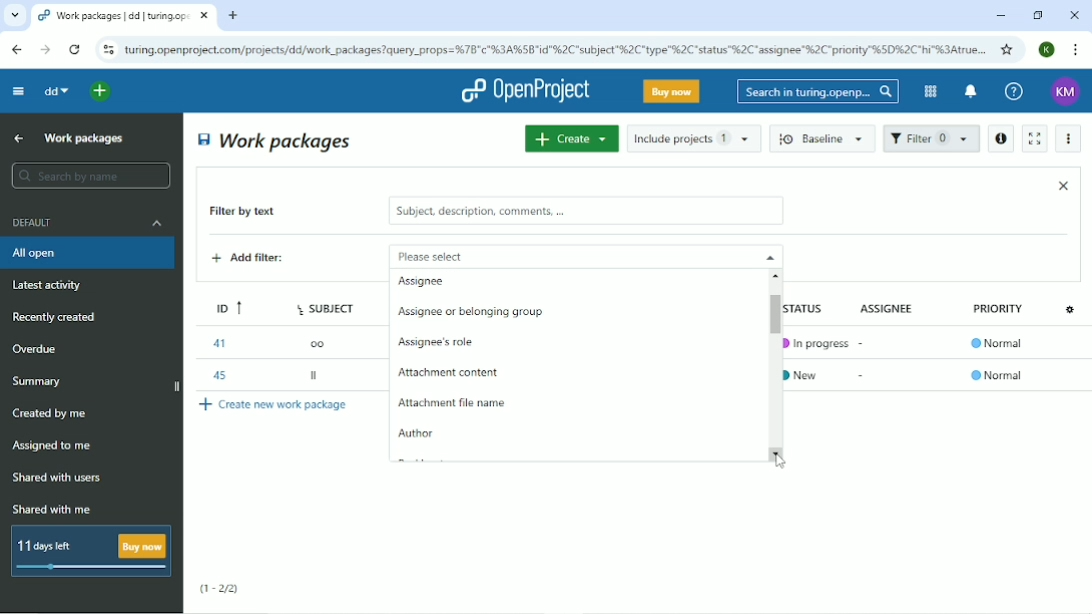 The height and width of the screenshot is (614, 1092). Describe the element at coordinates (768, 256) in the screenshot. I see `close drop down menu` at that location.